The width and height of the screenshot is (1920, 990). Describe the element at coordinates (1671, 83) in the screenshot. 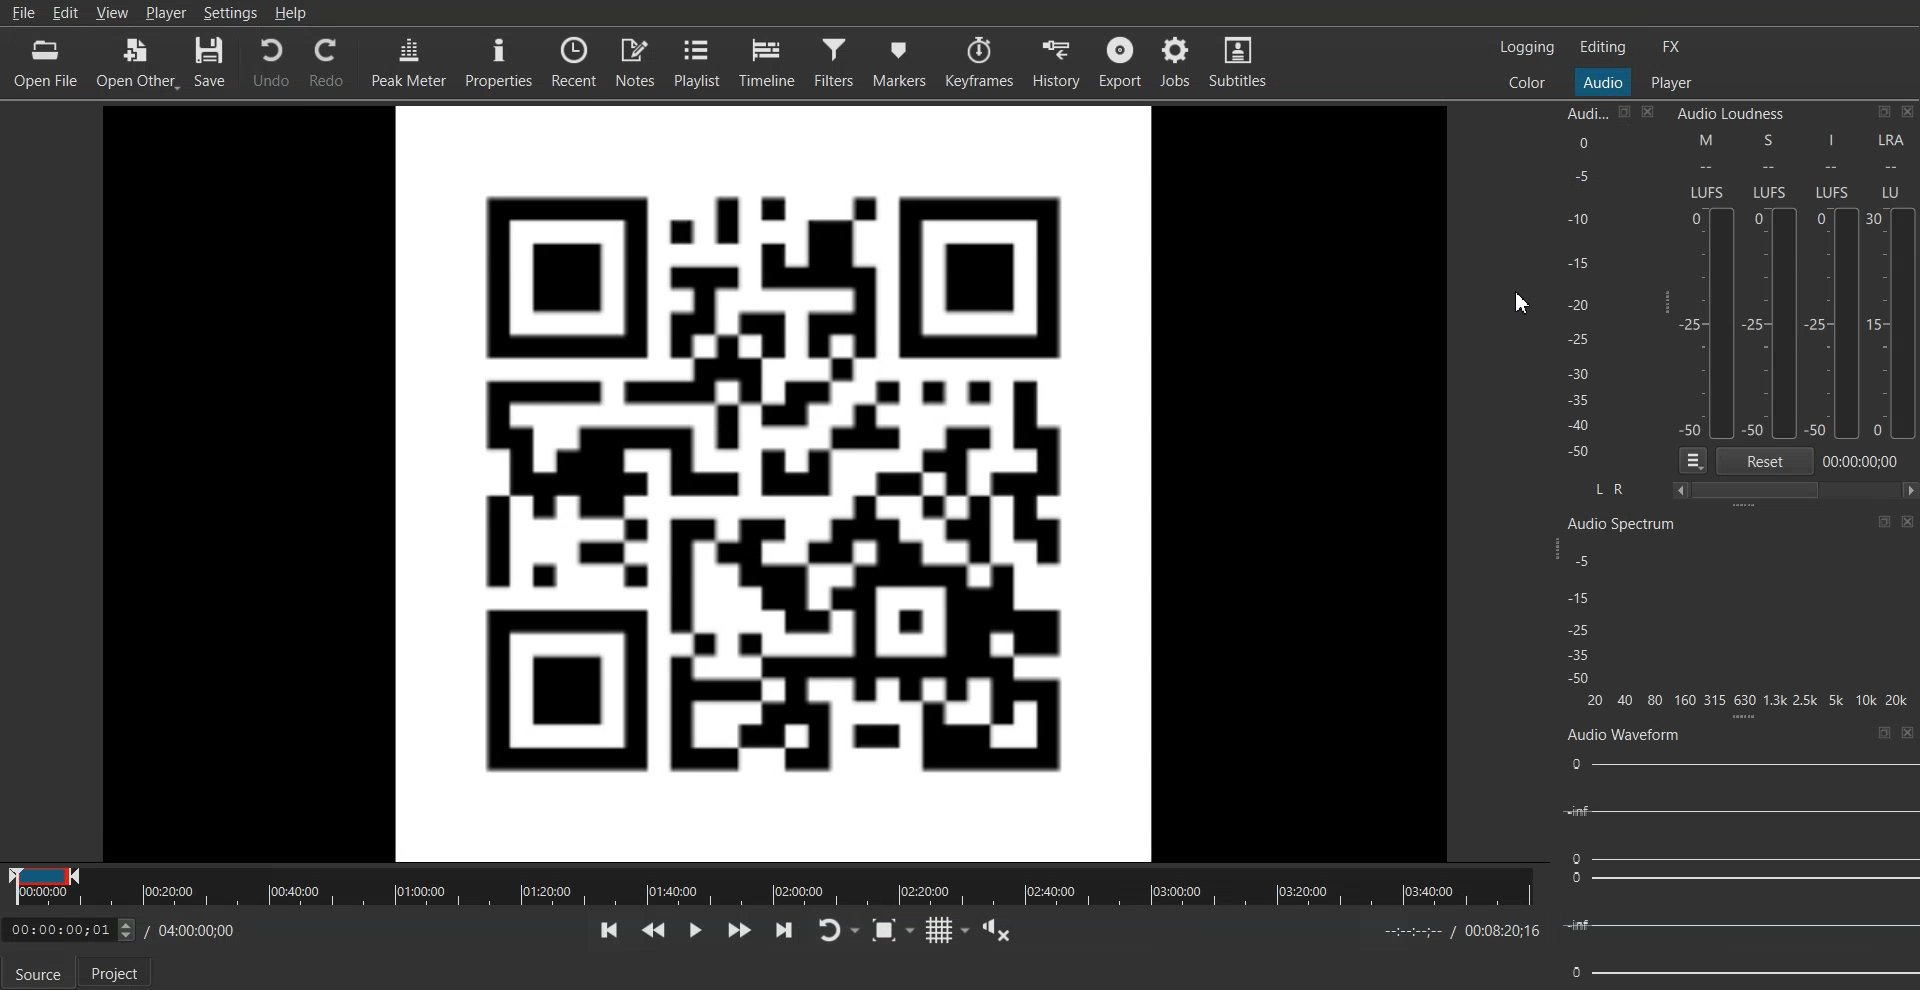

I see `Switch to the Player one layout` at that location.